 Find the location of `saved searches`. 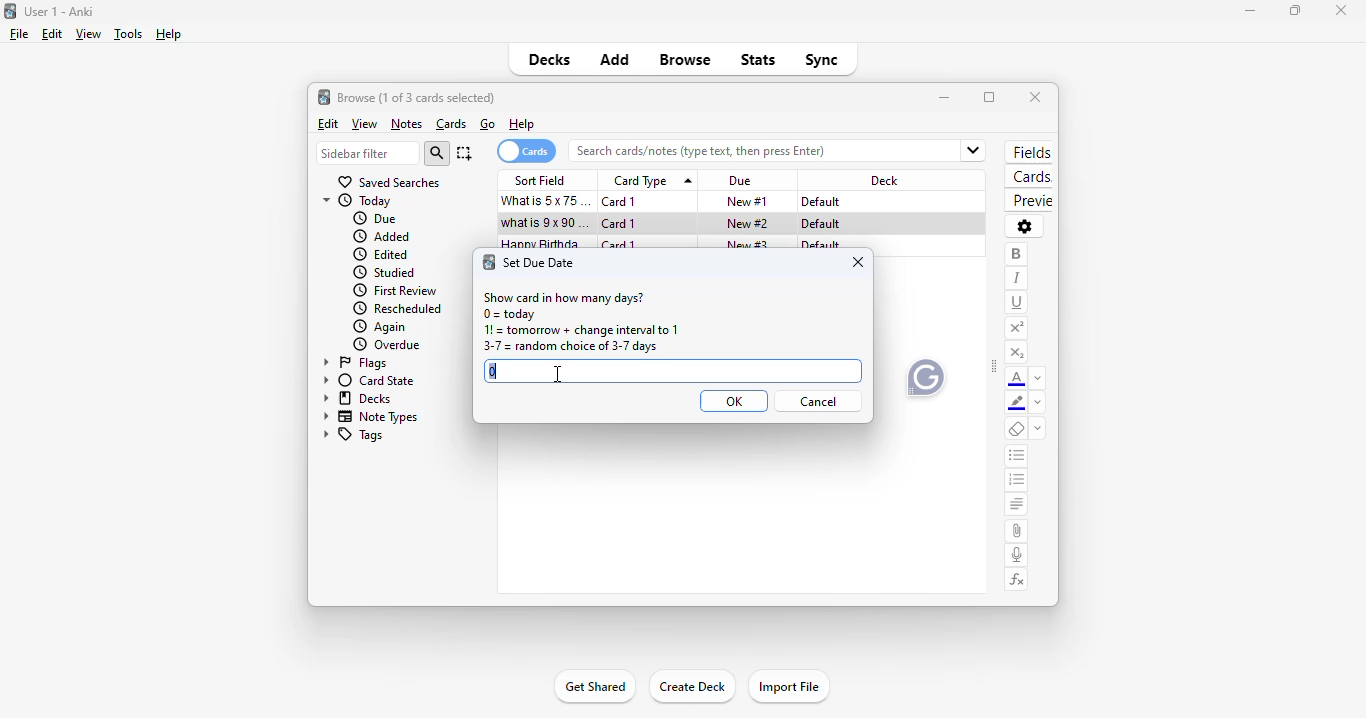

saved searches is located at coordinates (390, 183).